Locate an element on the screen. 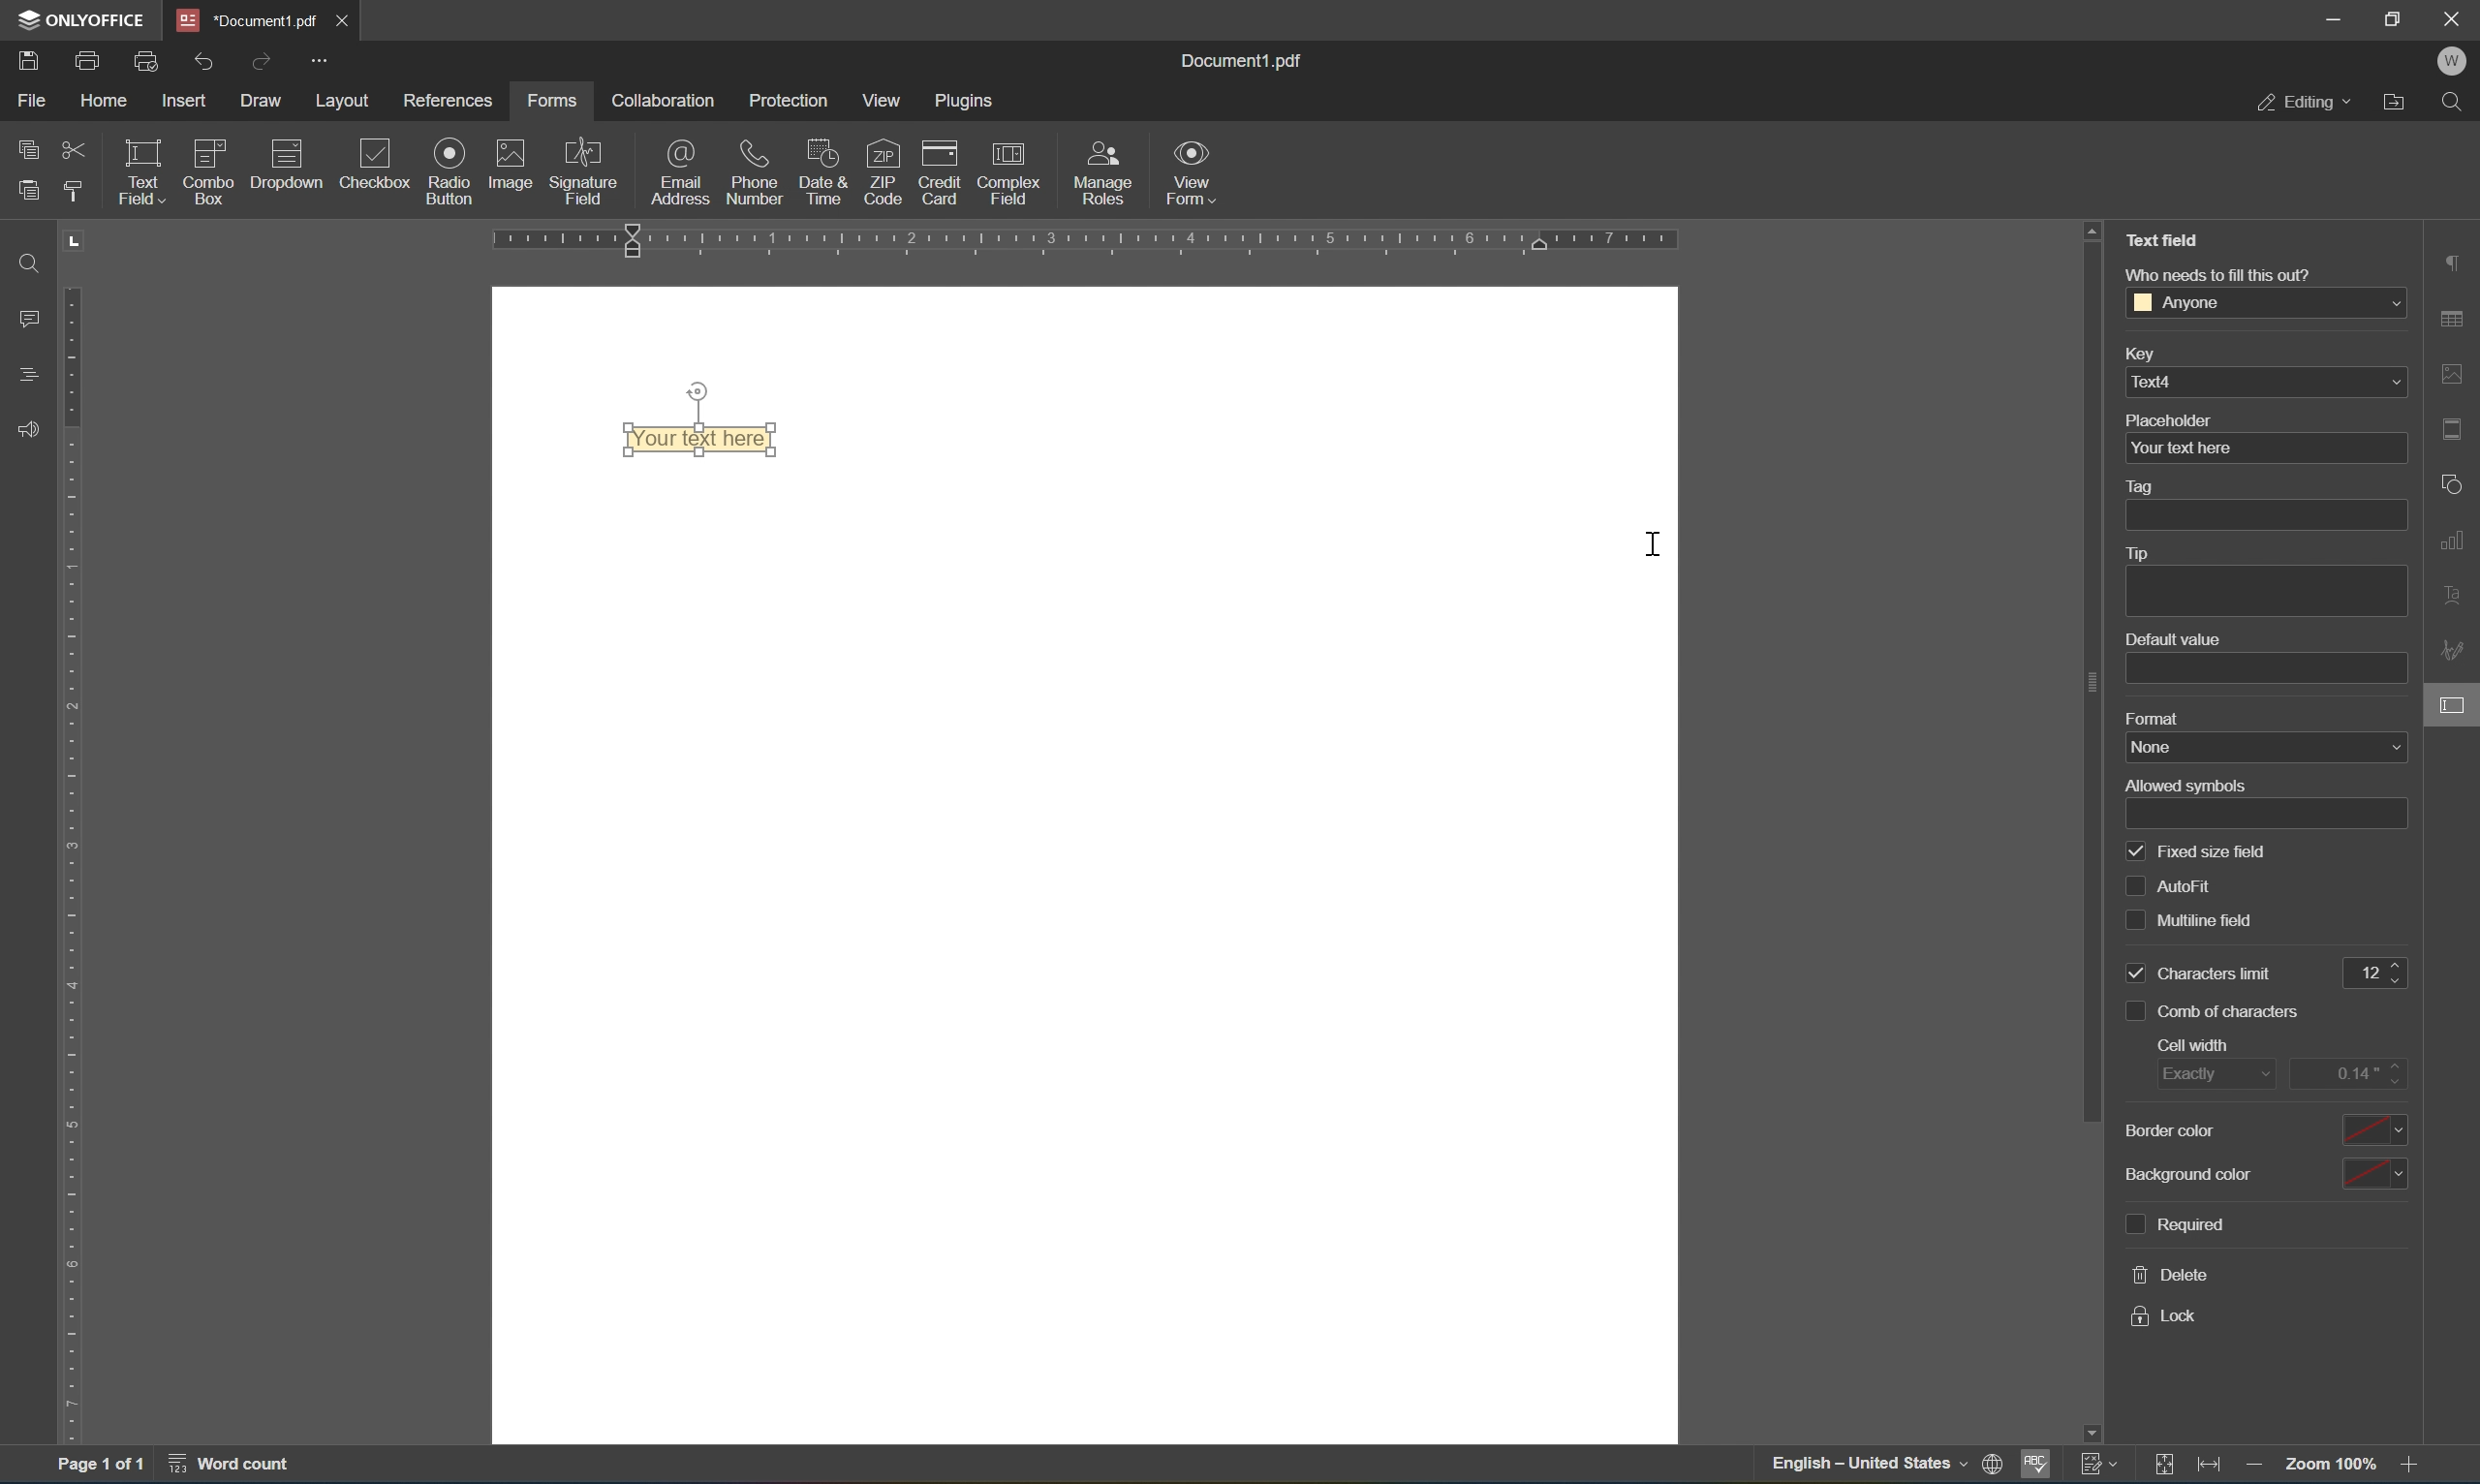  image settings is located at coordinates (2456, 371).